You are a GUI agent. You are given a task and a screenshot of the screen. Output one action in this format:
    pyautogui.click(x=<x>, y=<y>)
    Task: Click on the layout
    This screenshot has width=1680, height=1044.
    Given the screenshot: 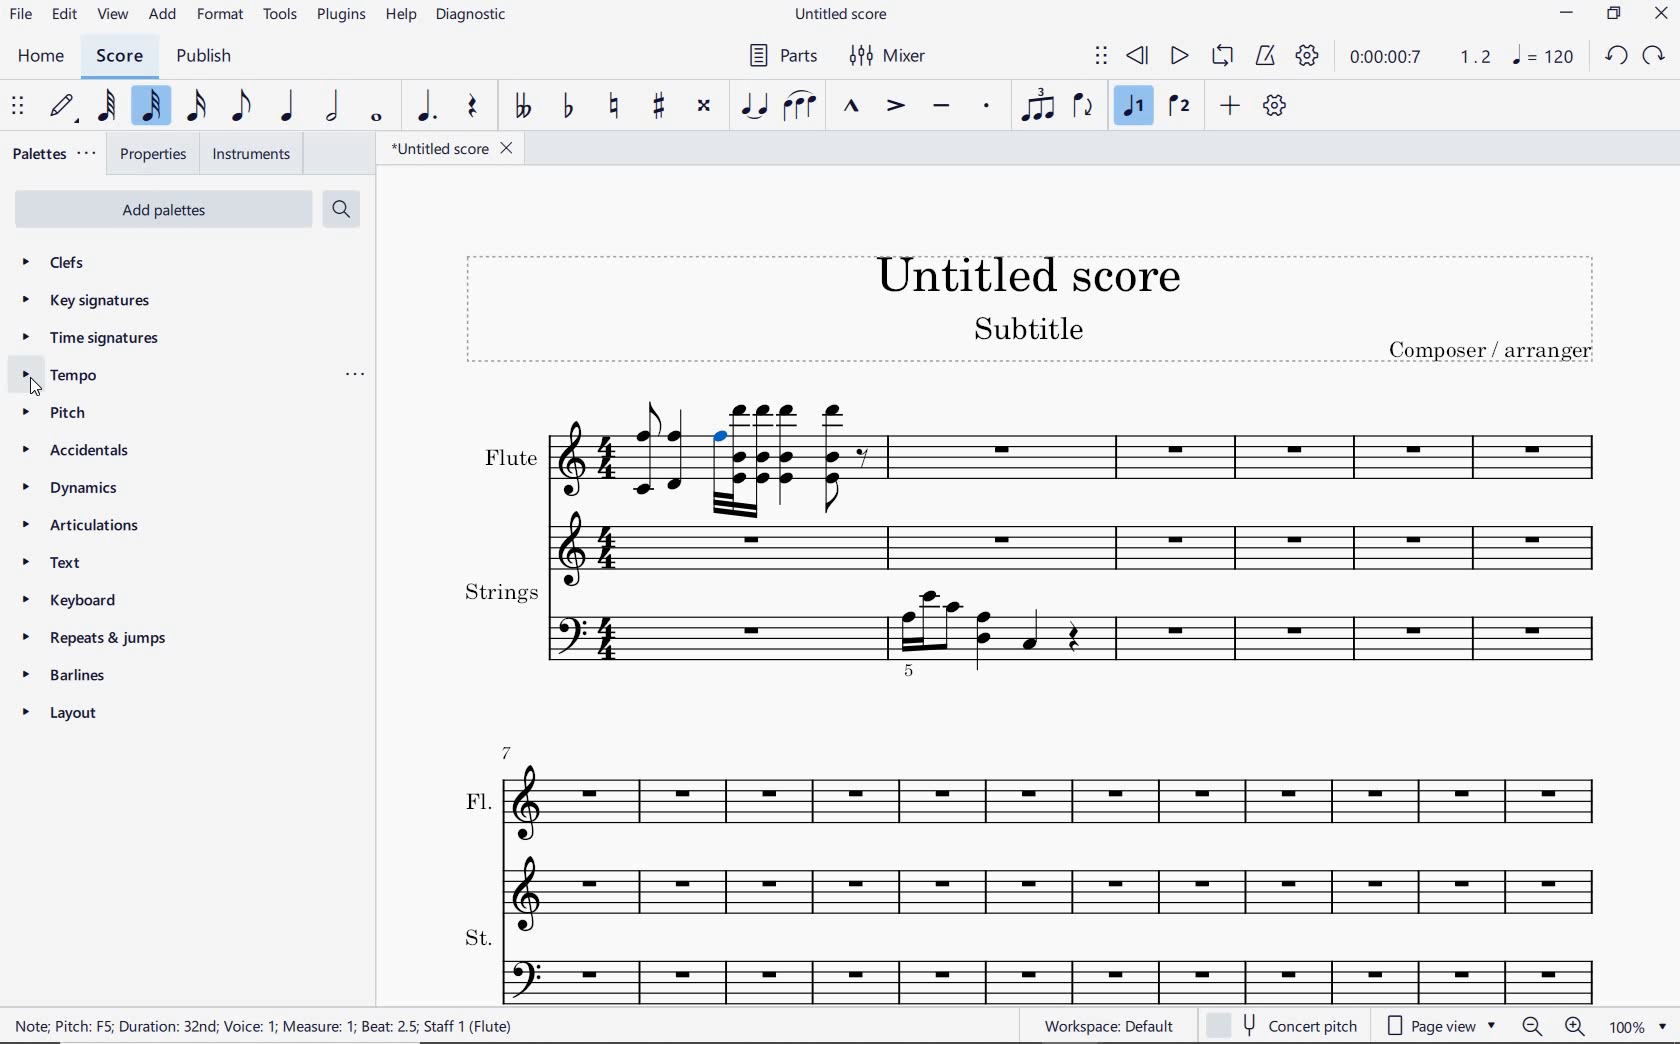 What is the action you would take?
    pyautogui.click(x=64, y=715)
    